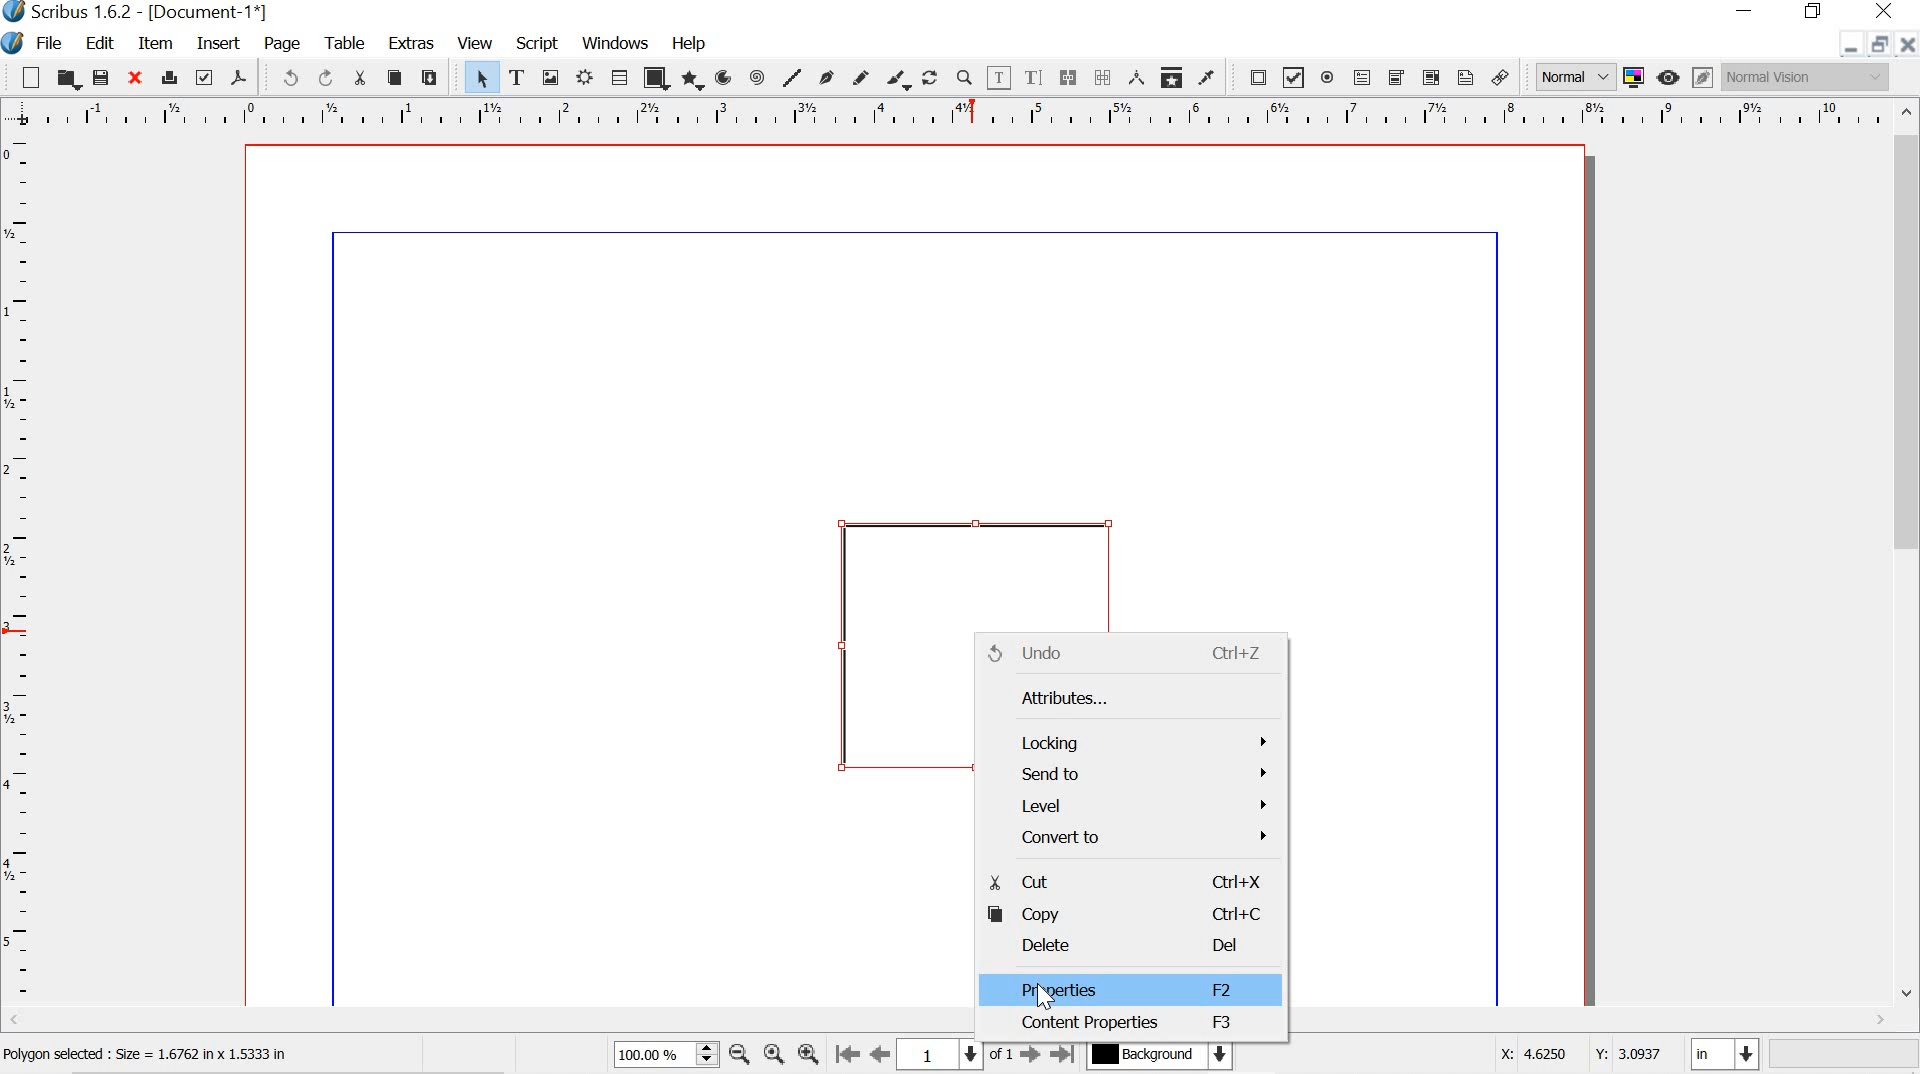  I want to click on polygon, so click(690, 80).